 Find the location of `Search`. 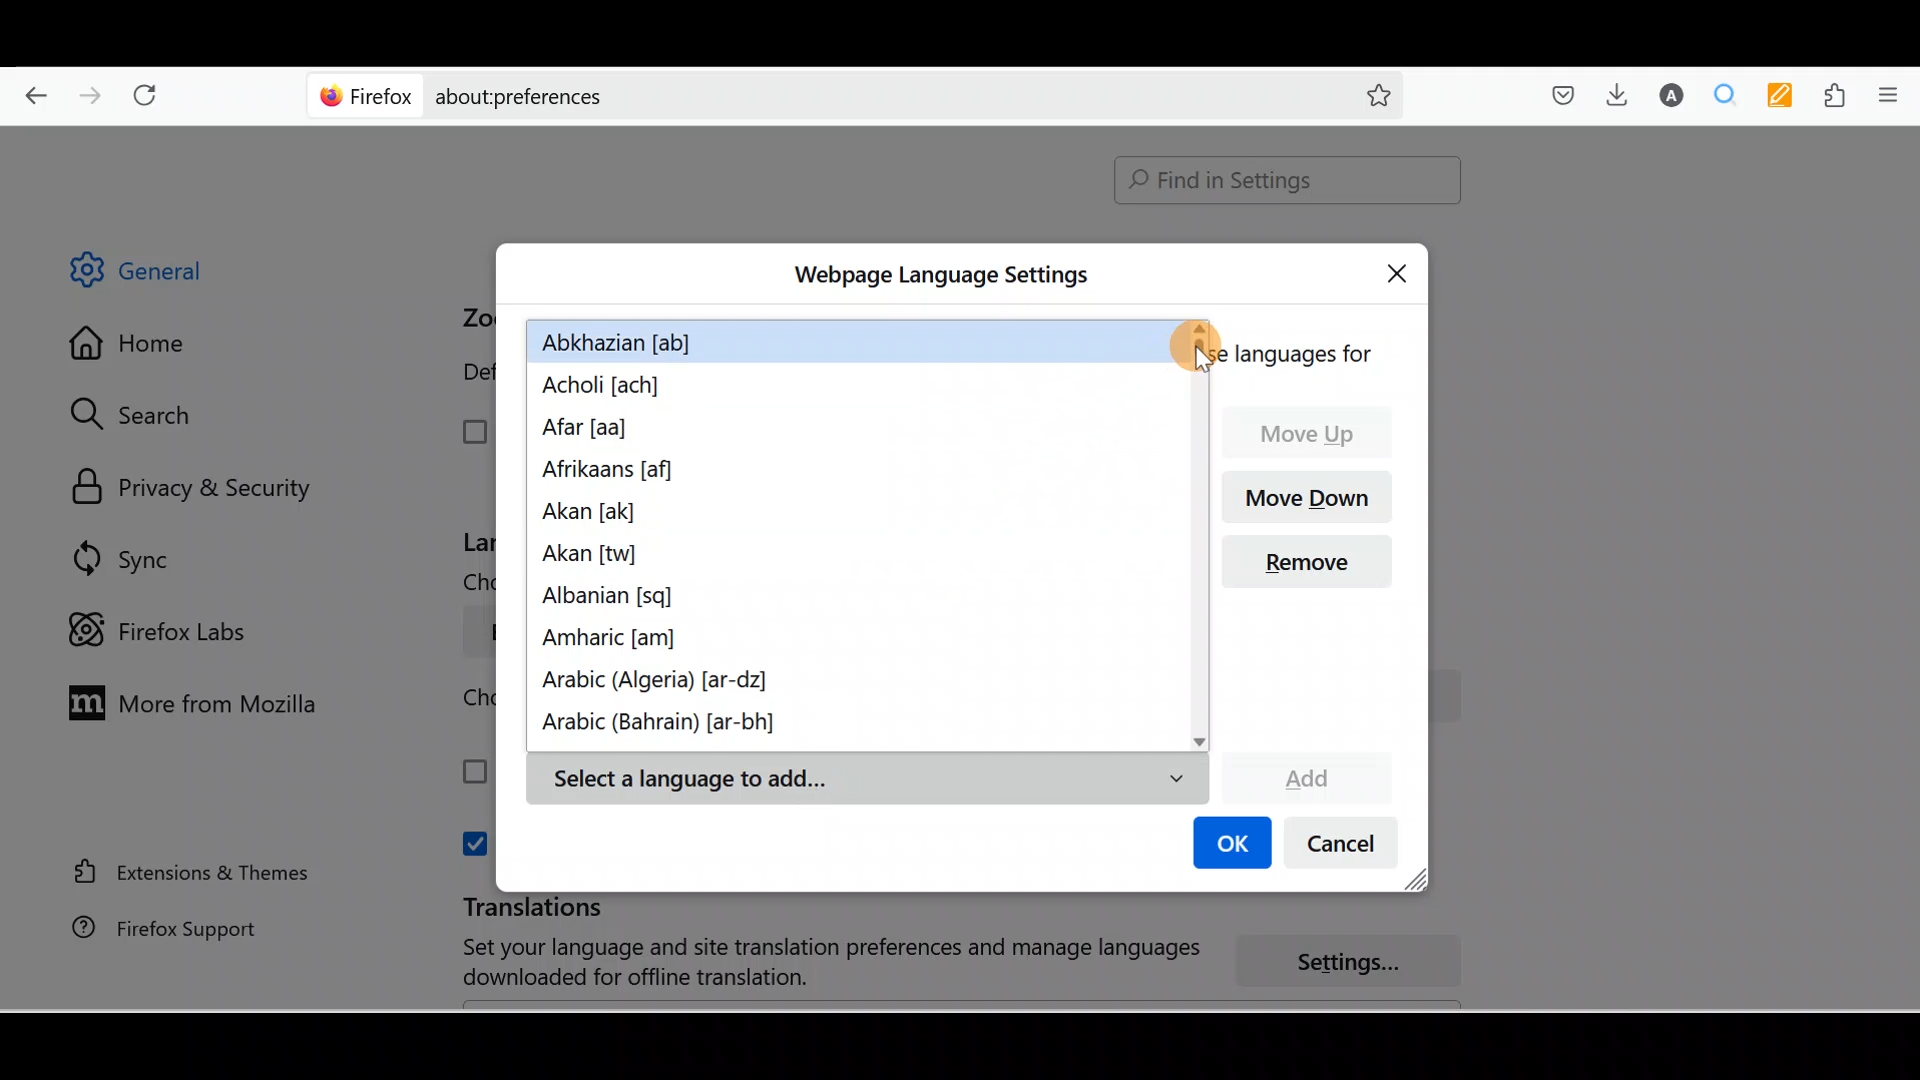

Search is located at coordinates (141, 414).